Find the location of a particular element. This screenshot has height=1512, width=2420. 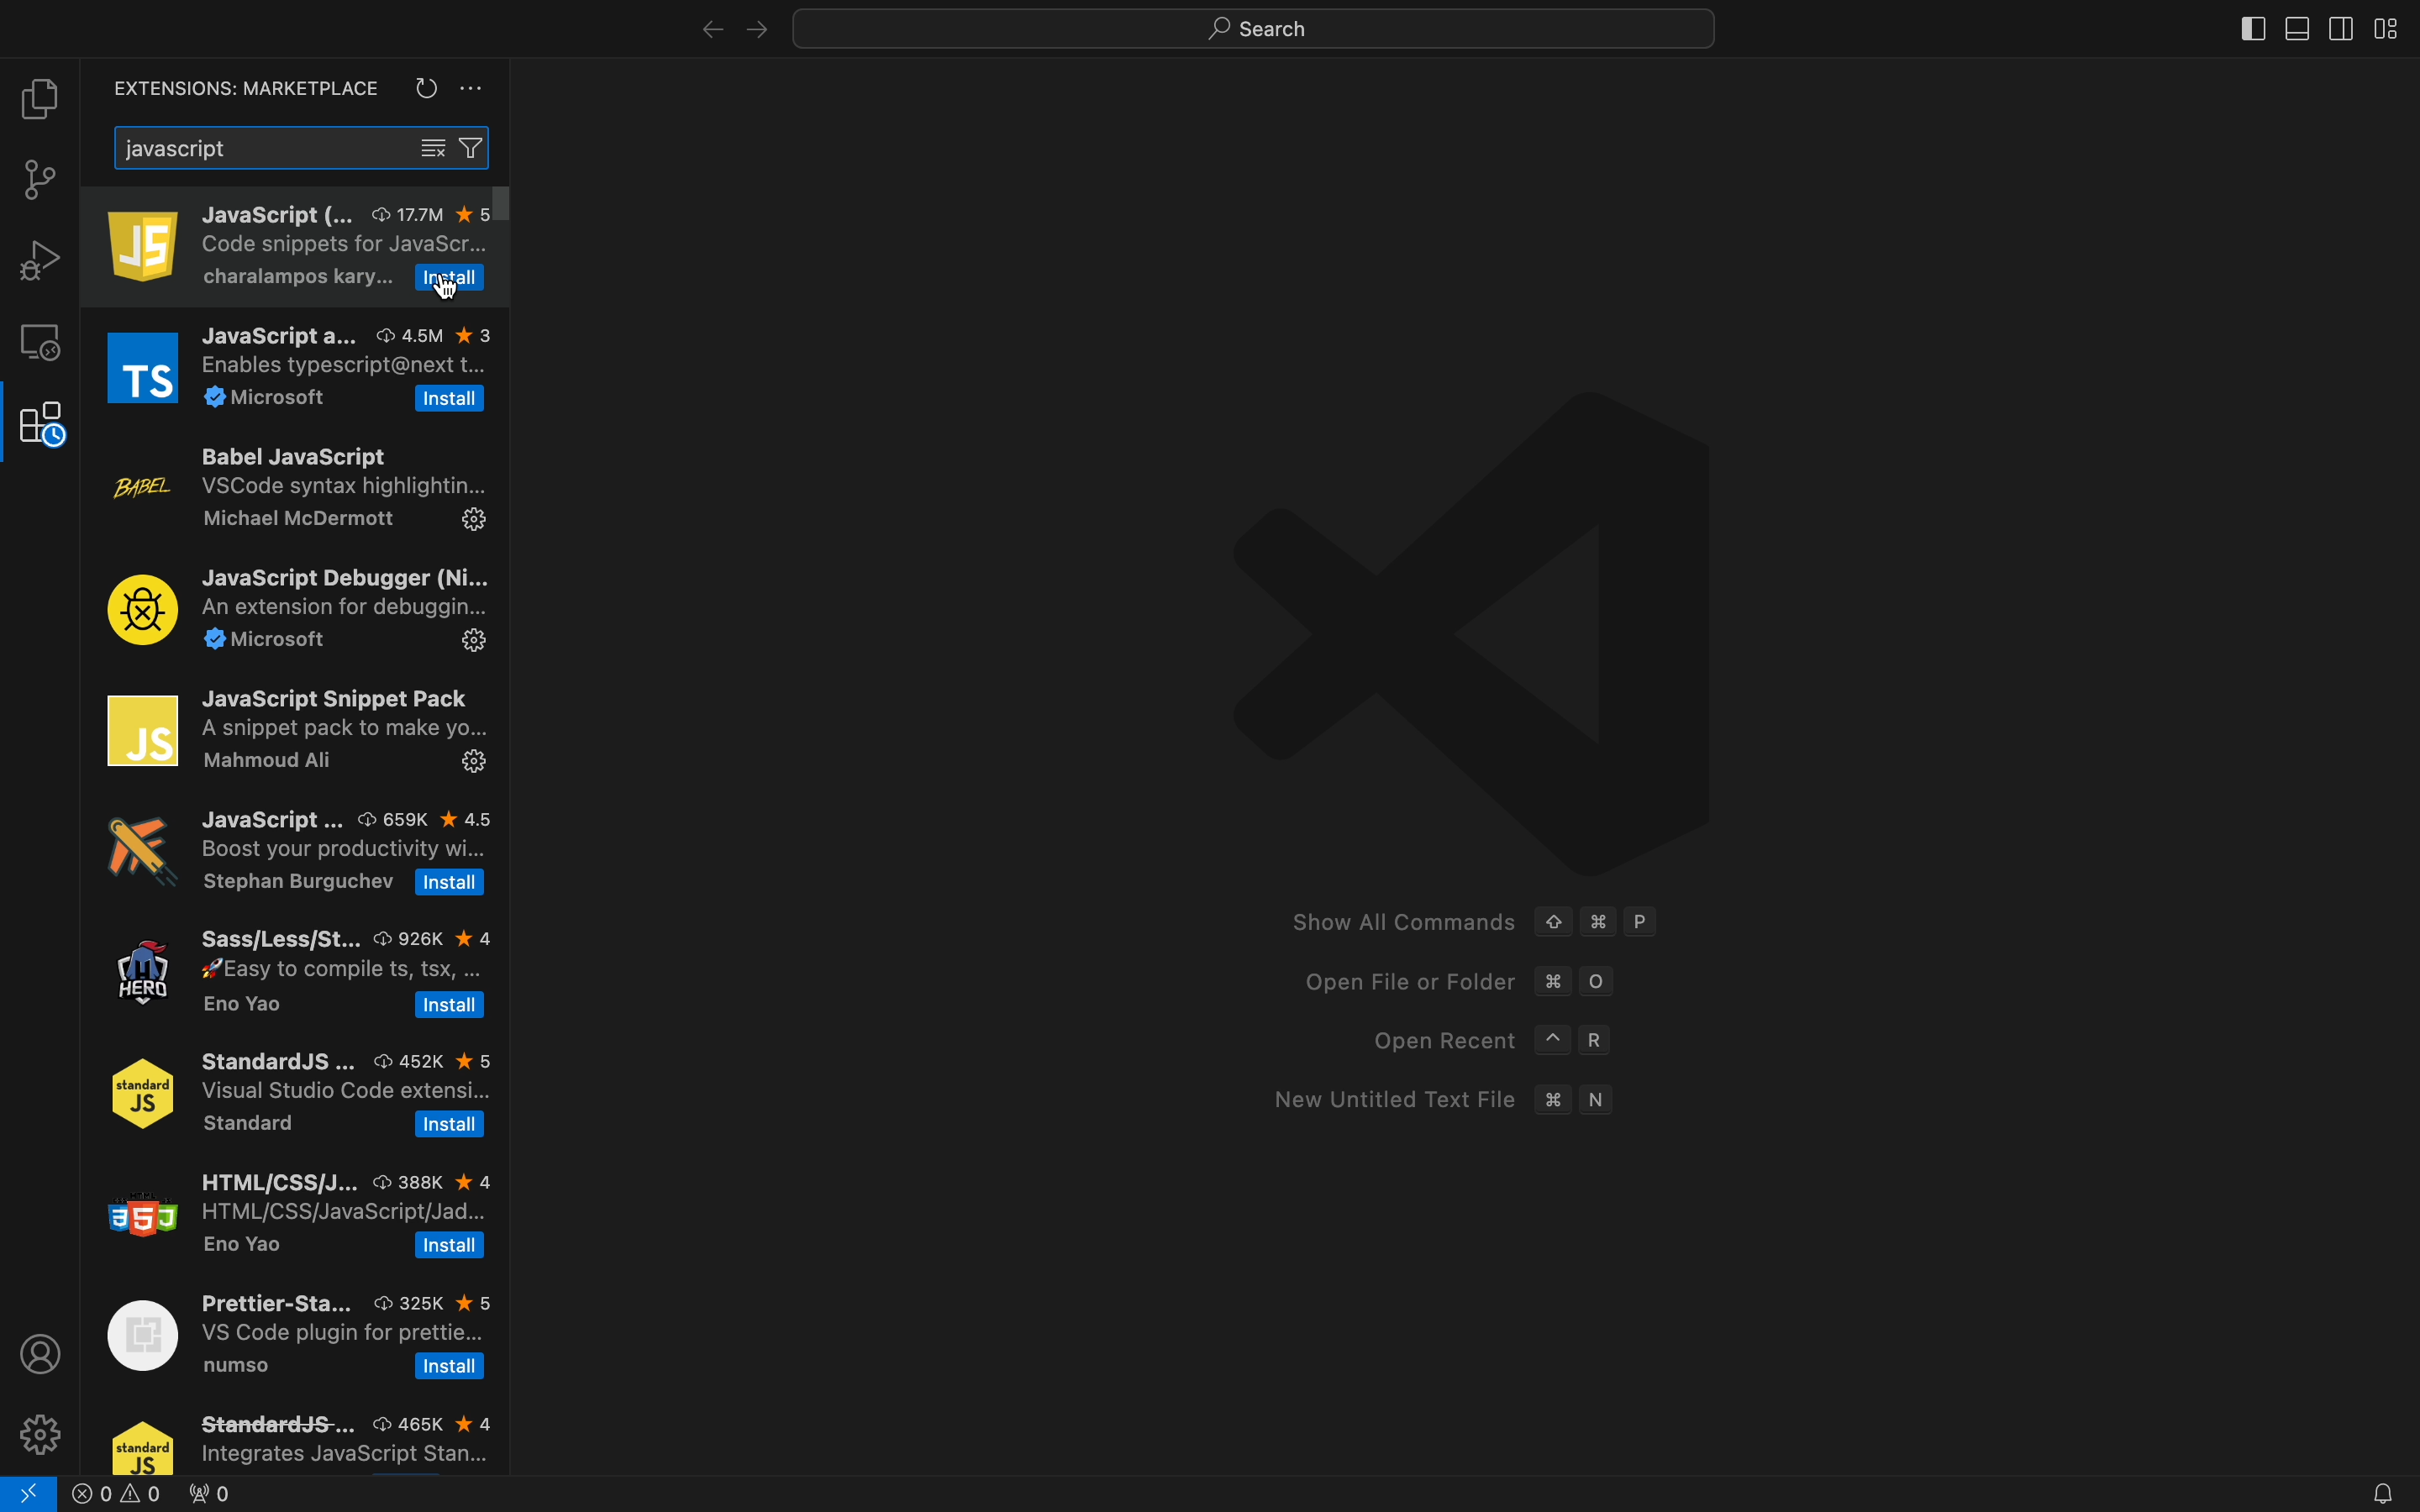

open file or folder is located at coordinates (1444, 985).